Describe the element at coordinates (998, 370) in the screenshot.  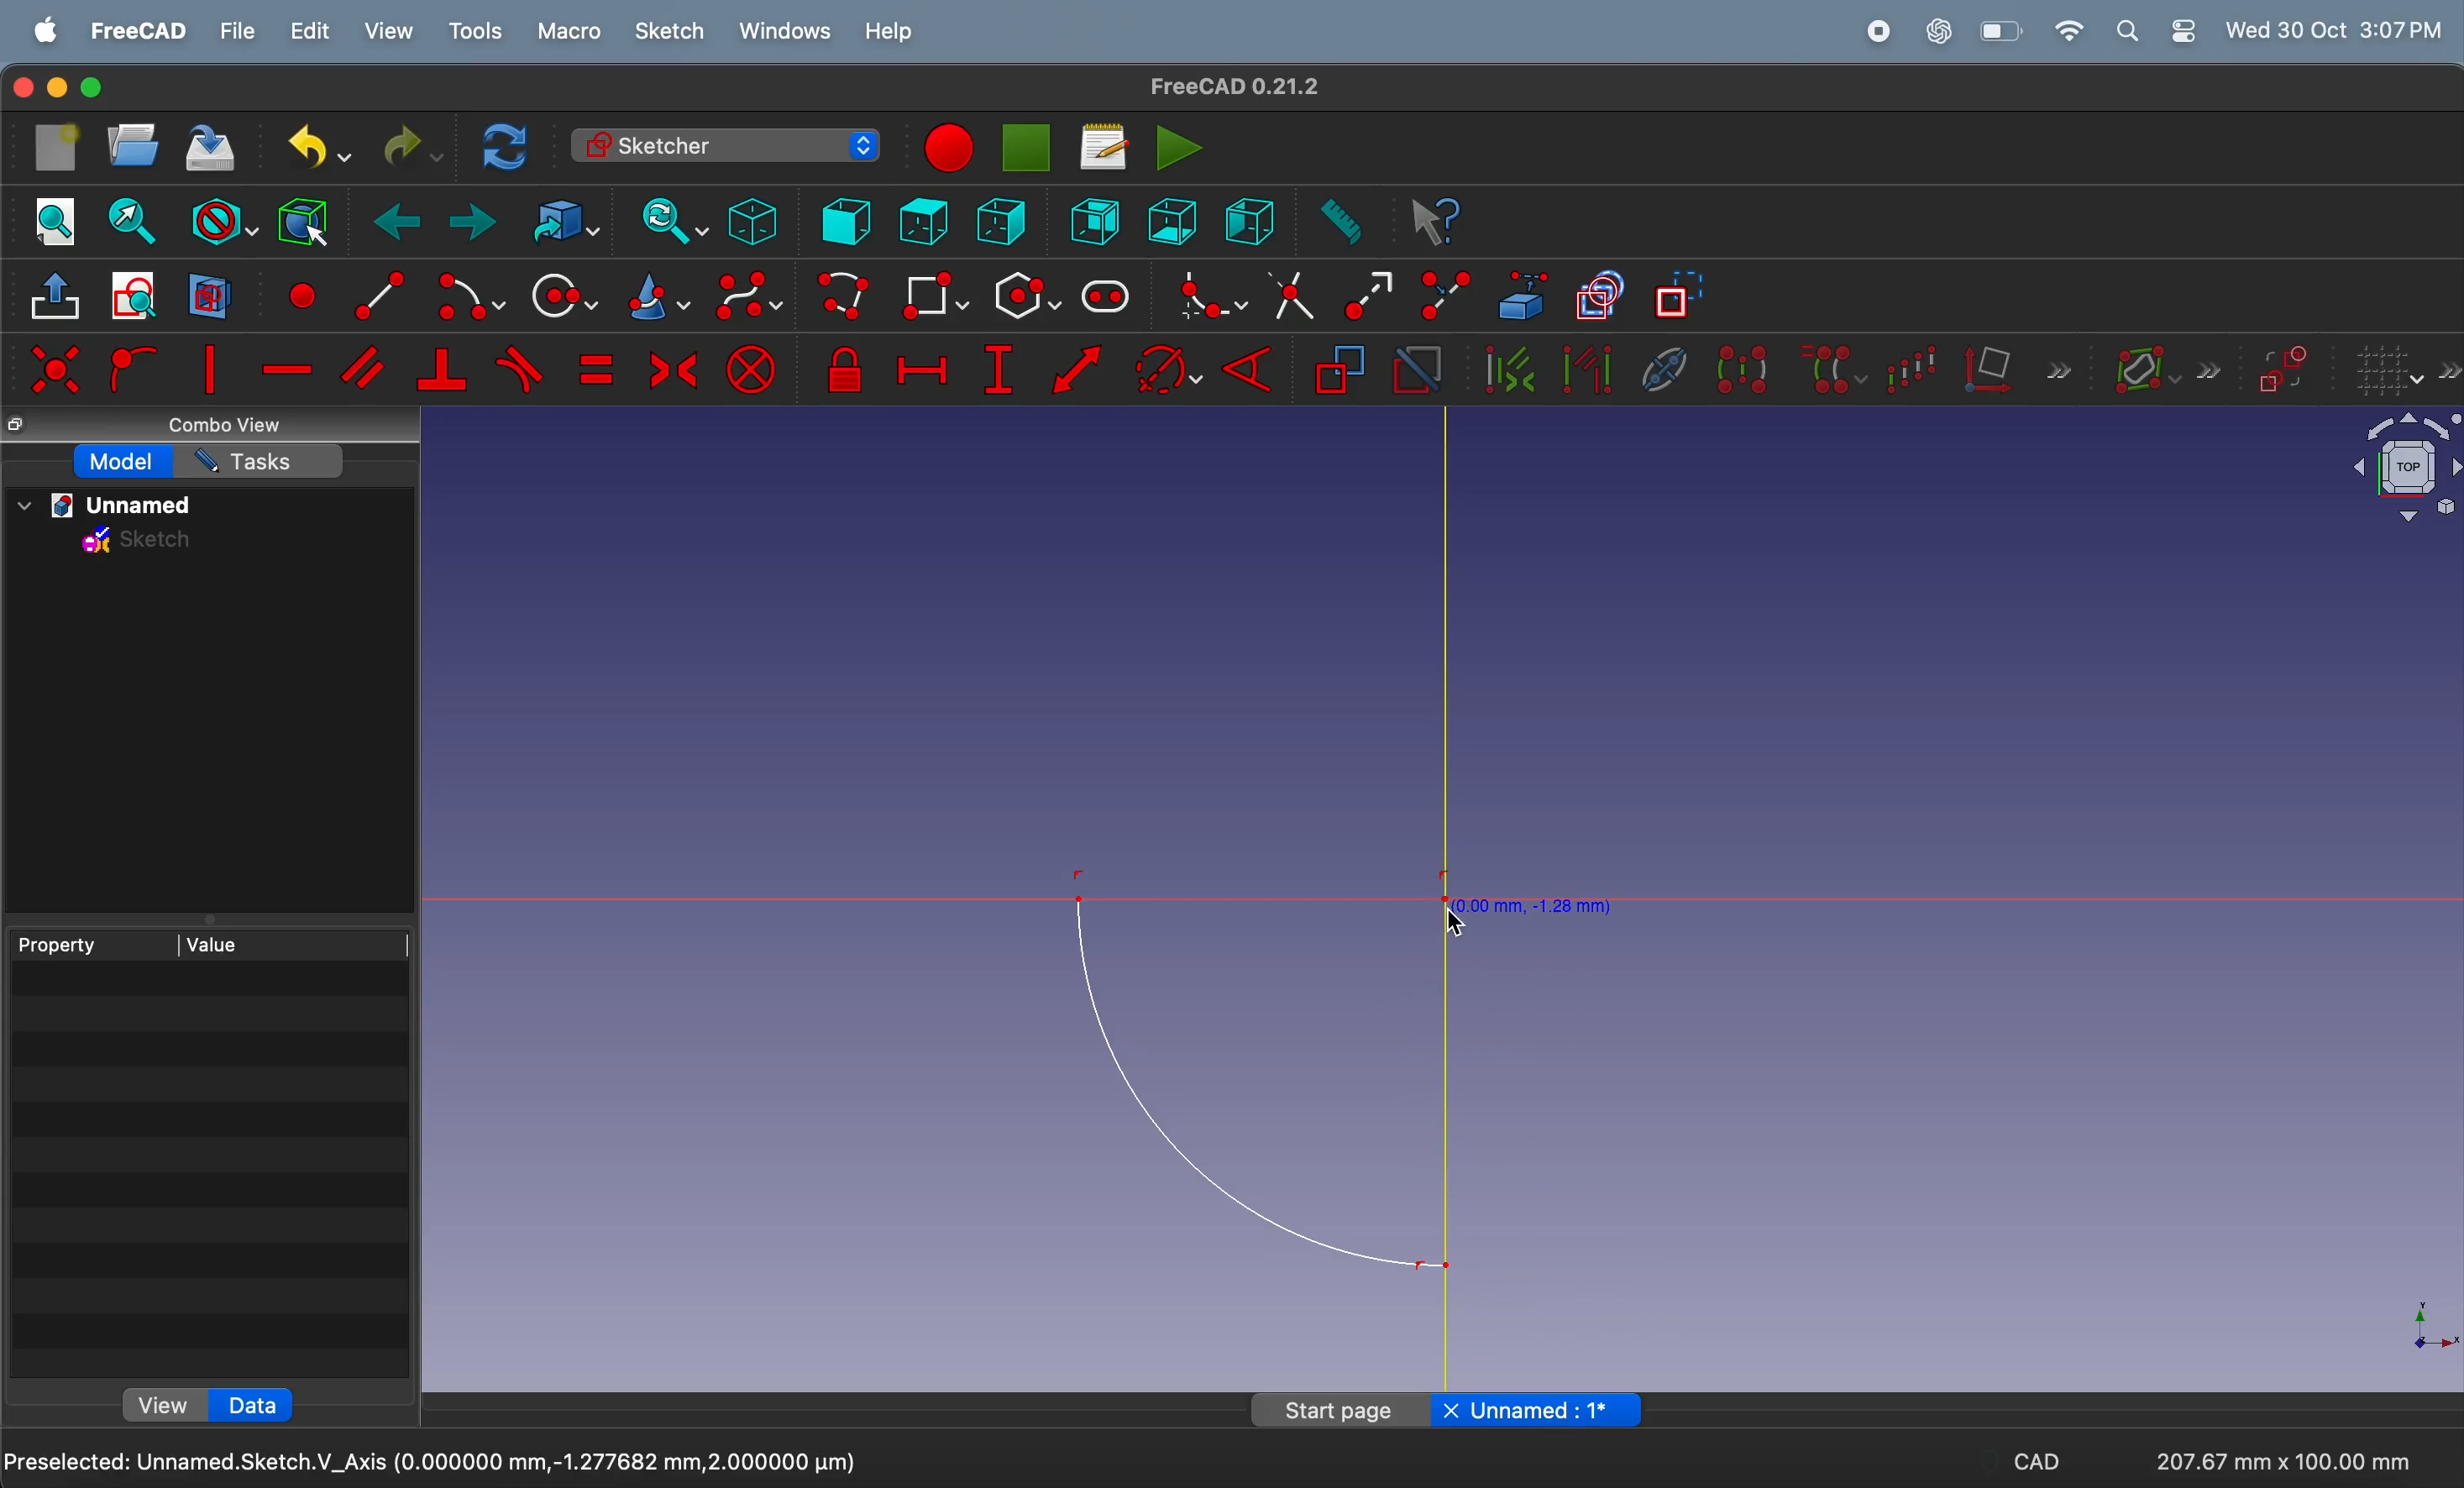
I see `constrain vertical distance` at that location.